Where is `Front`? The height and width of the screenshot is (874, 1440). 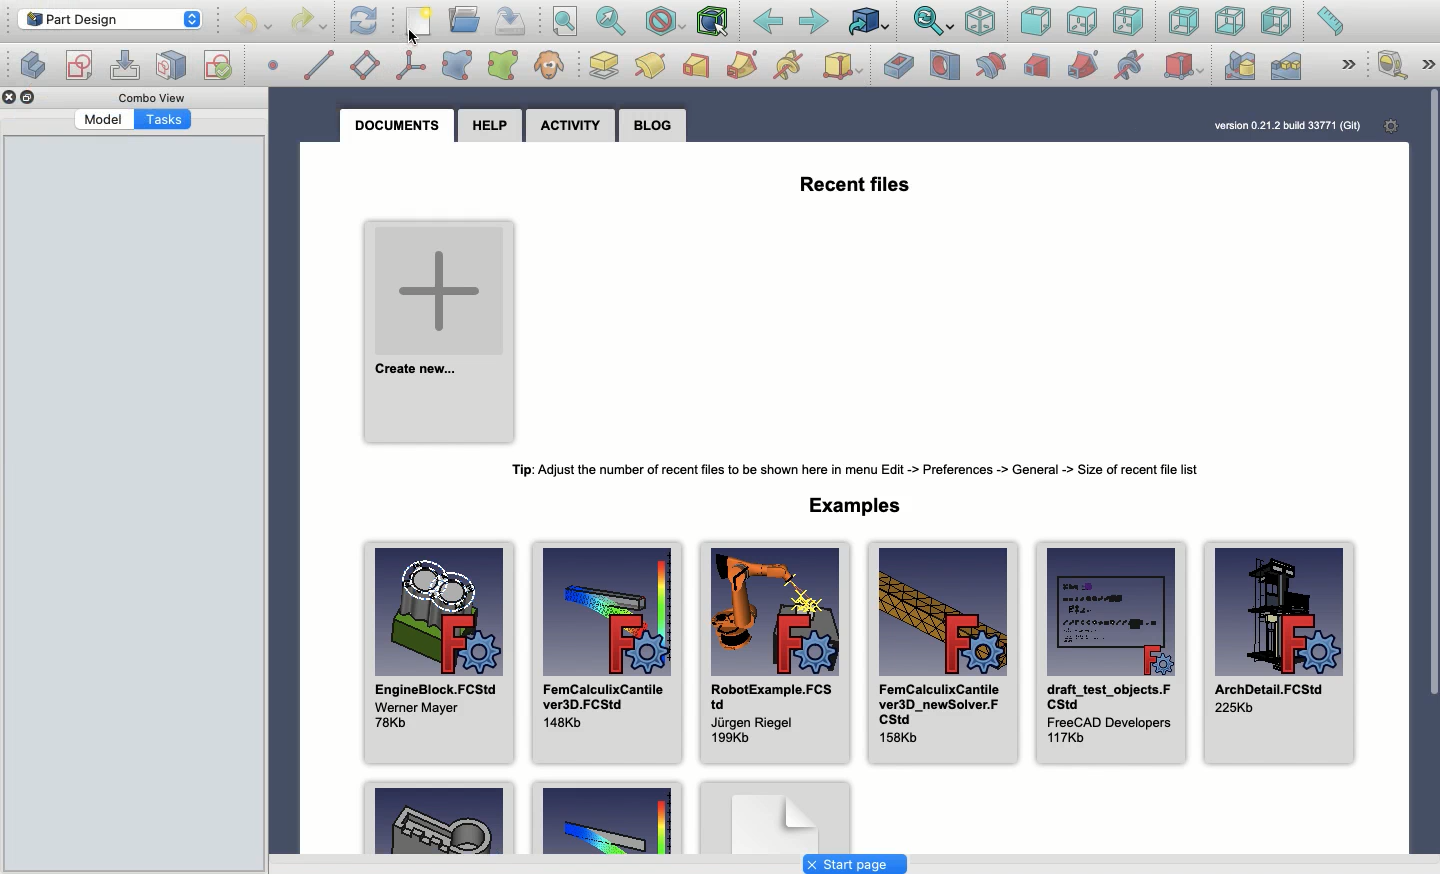
Front is located at coordinates (1036, 23).